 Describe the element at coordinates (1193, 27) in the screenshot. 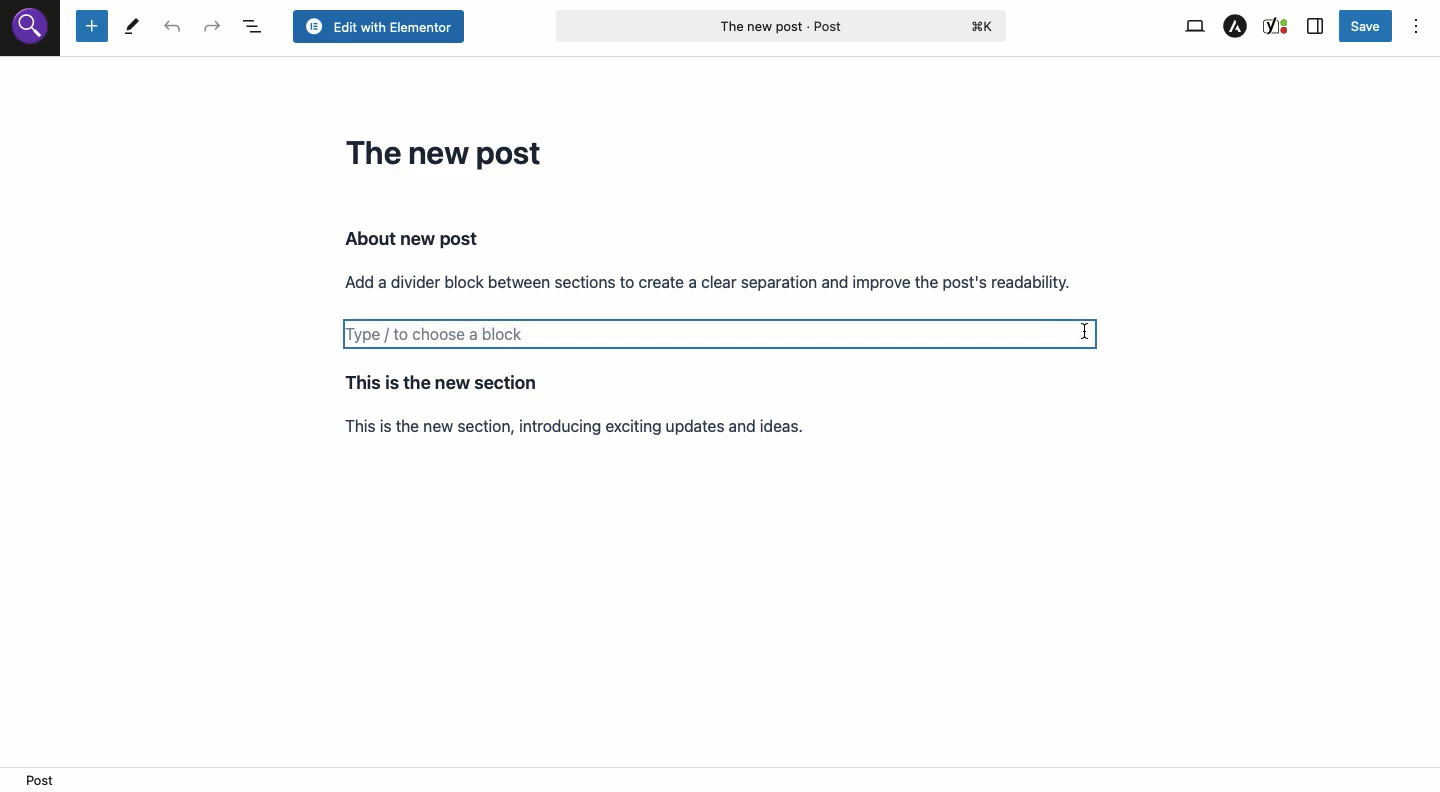

I see `View` at that location.